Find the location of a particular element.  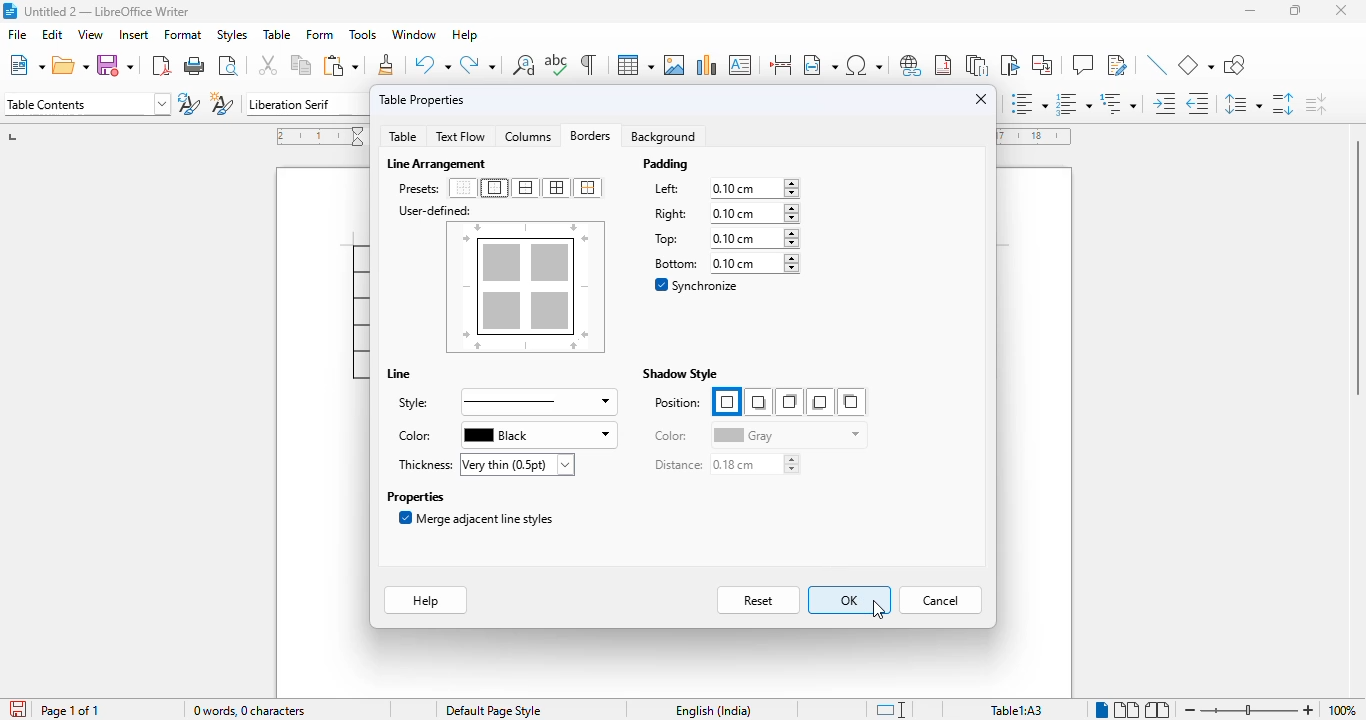

open is located at coordinates (71, 65).